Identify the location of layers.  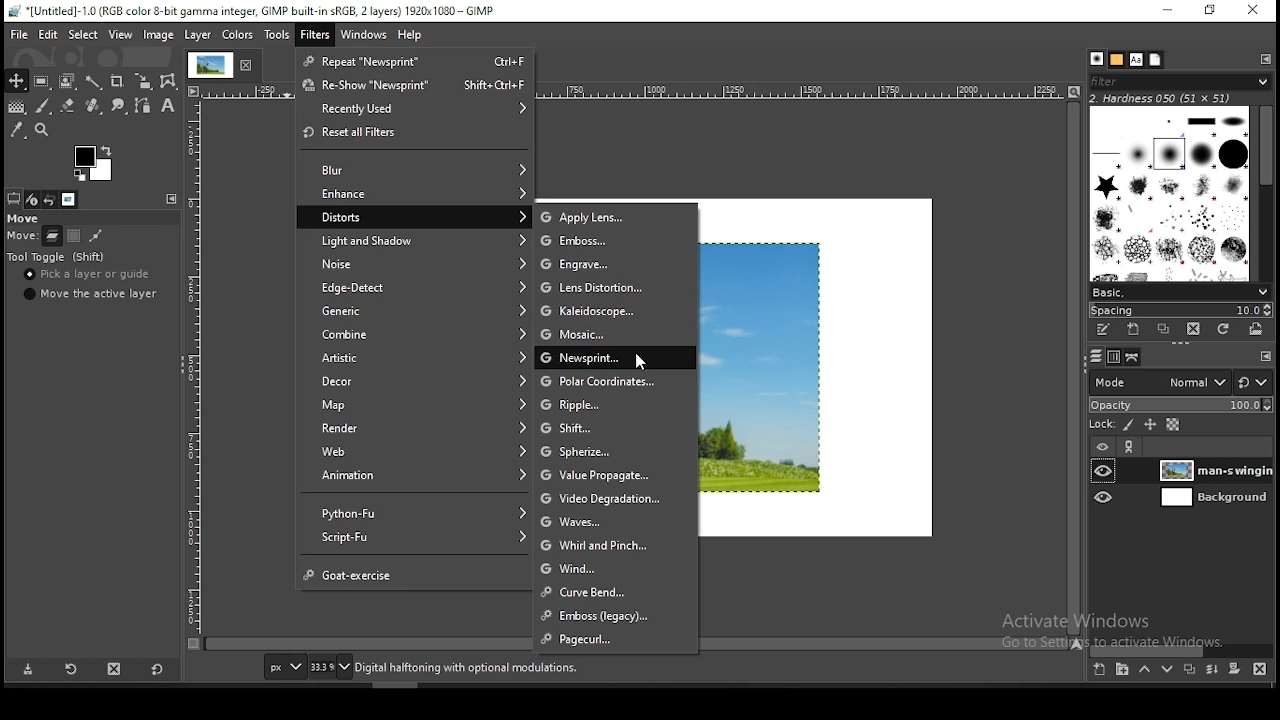
(1096, 358).